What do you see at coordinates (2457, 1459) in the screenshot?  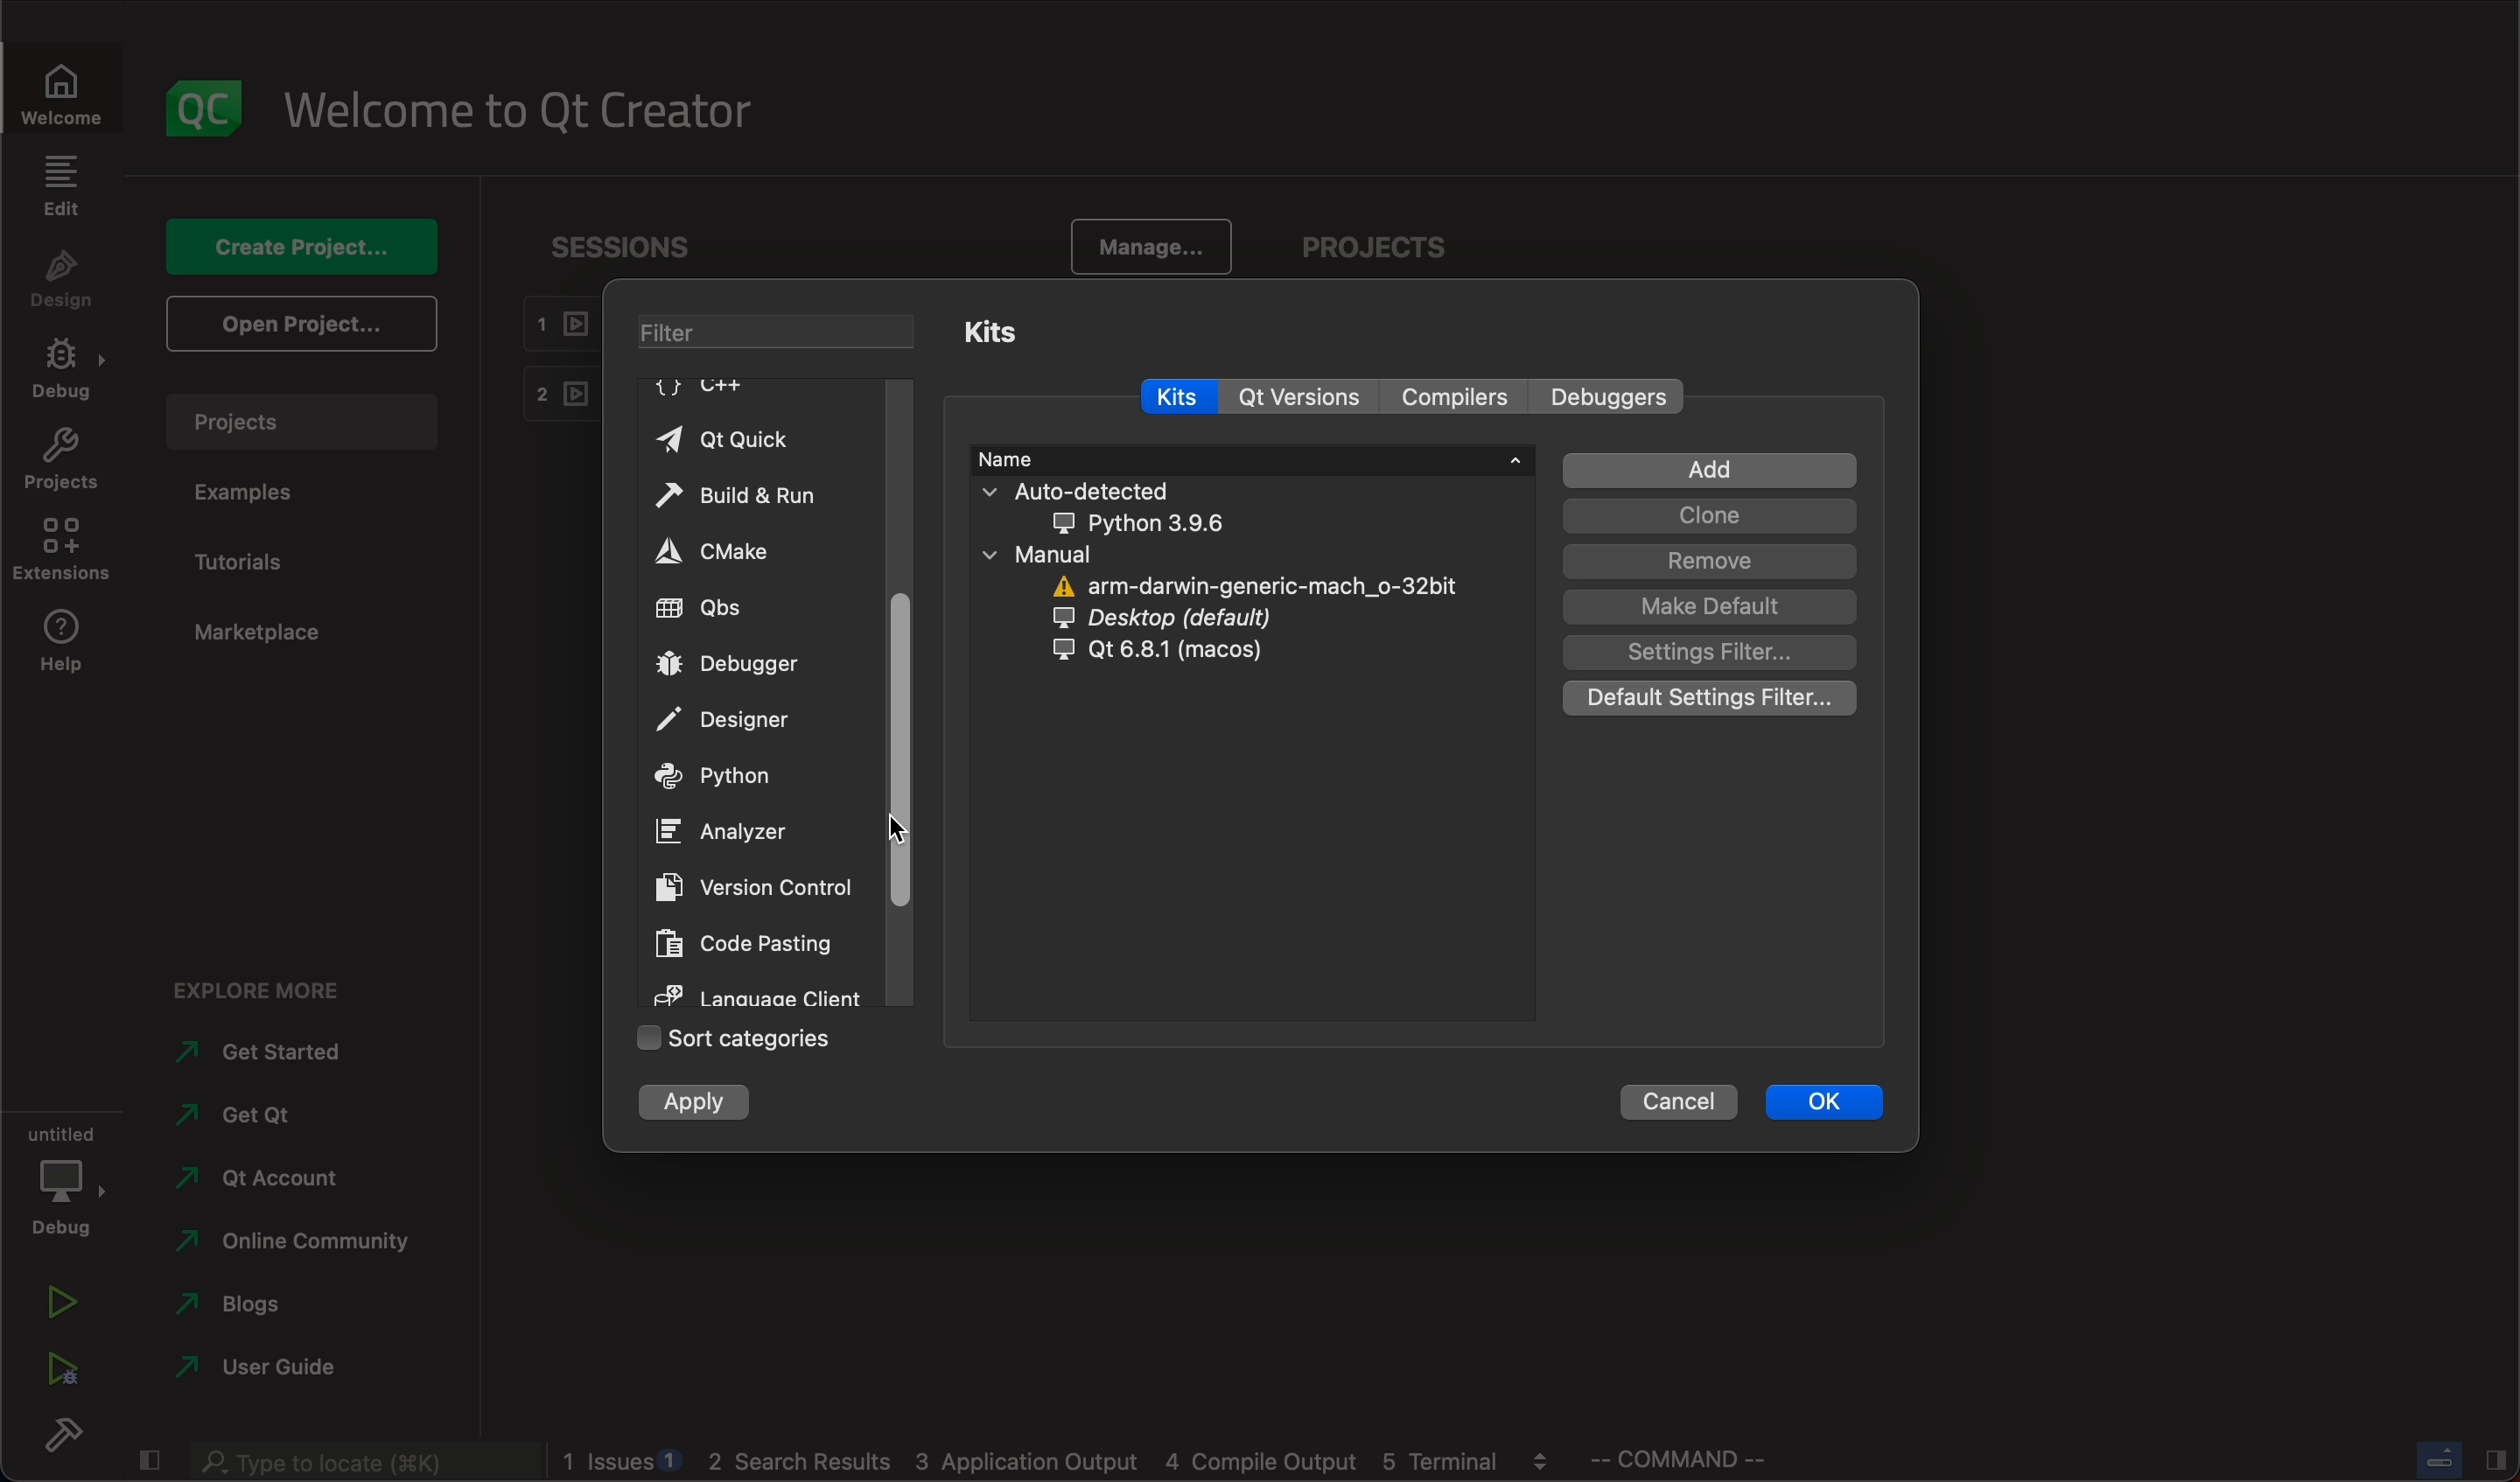 I see `close slide bar` at bounding box center [2457, 1459].